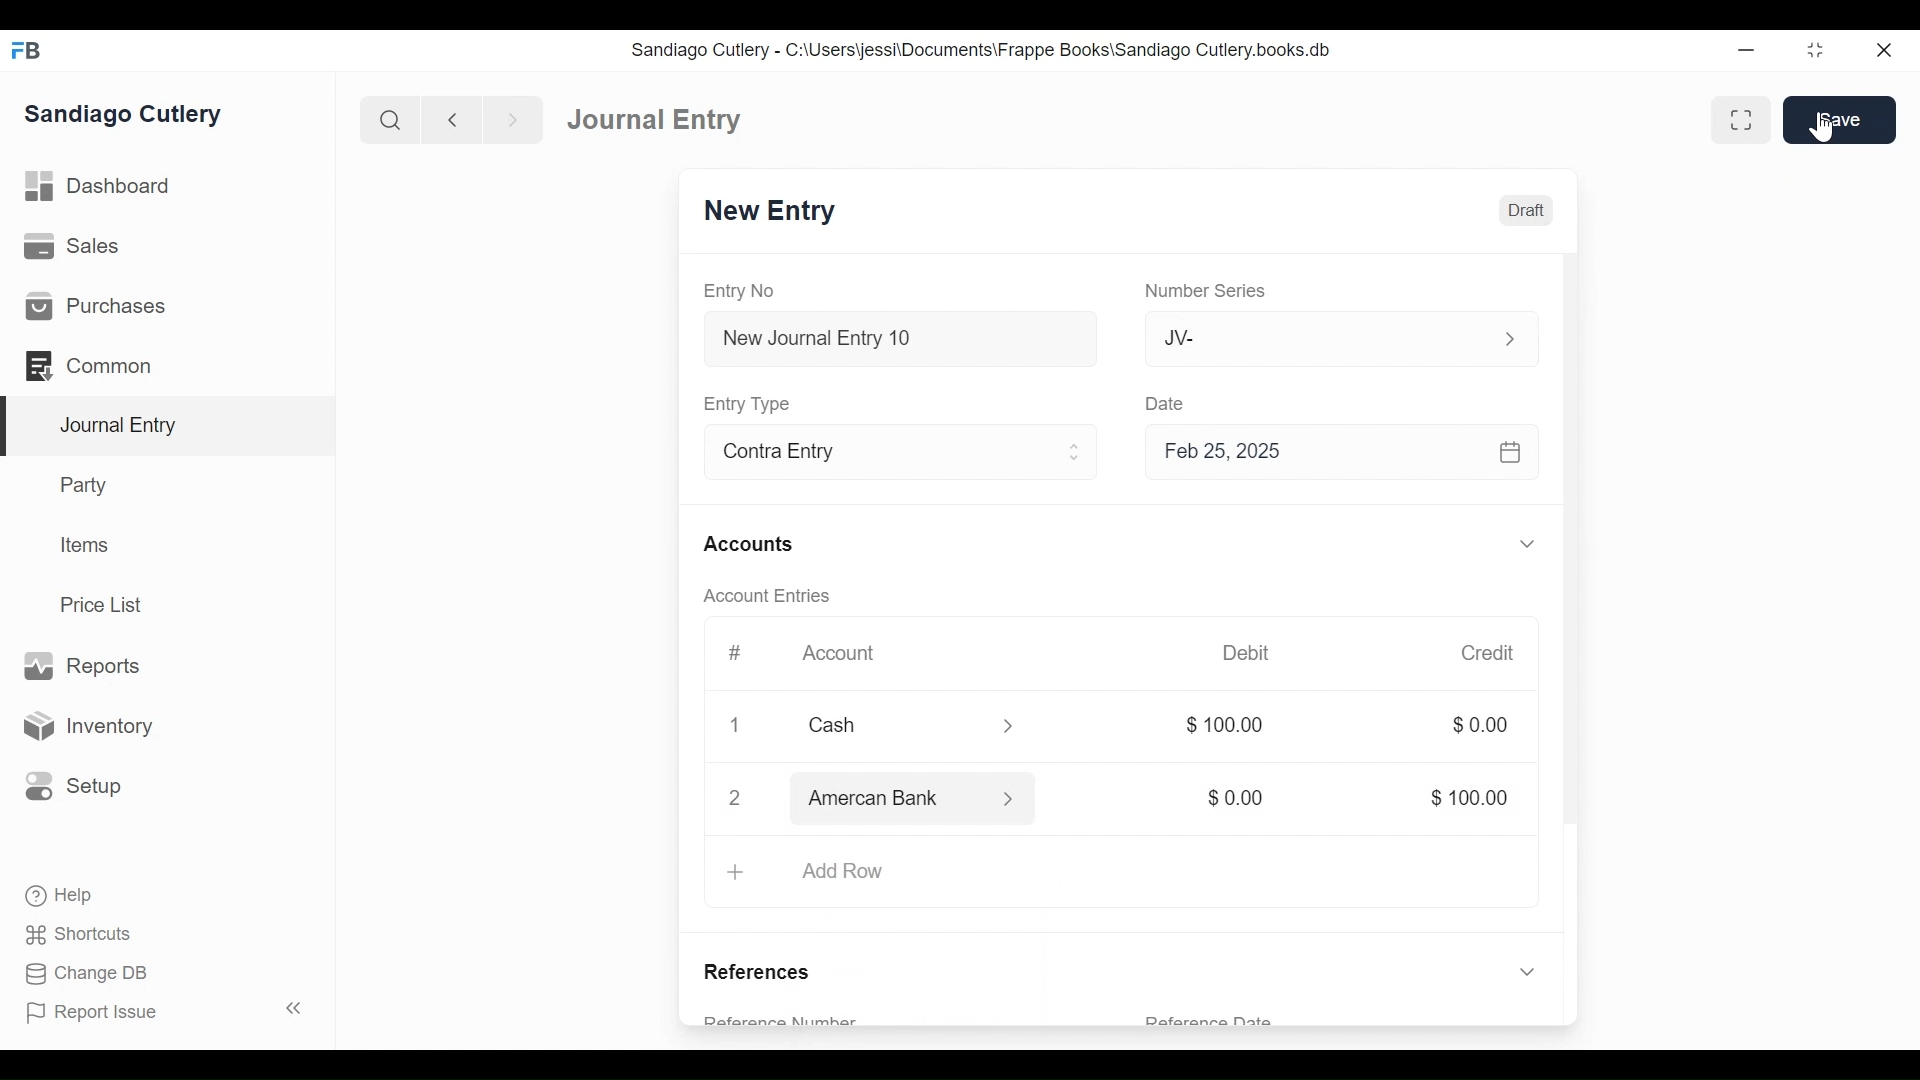 This screenshot has width=1920, height=1080. I want to click on +, so click(735, 870).